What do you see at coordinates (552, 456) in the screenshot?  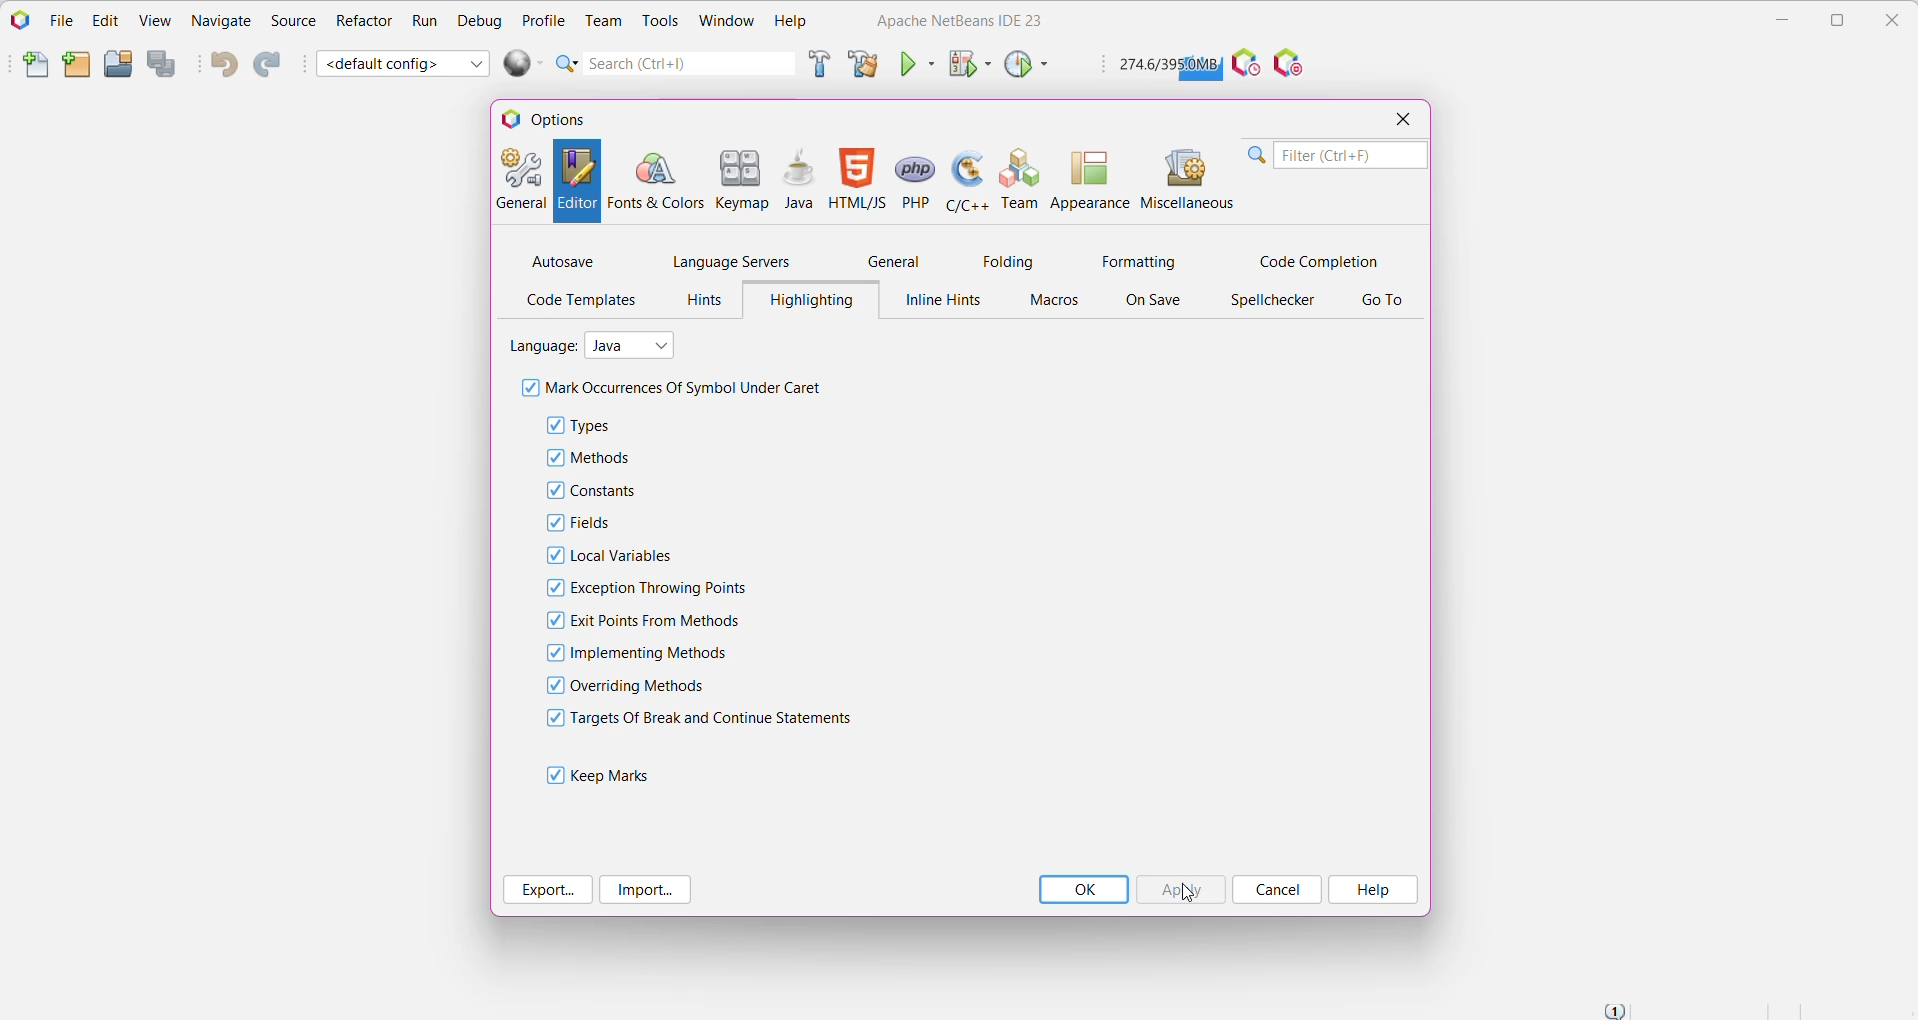 I see `checkbox` at bounding box center [552, 456].